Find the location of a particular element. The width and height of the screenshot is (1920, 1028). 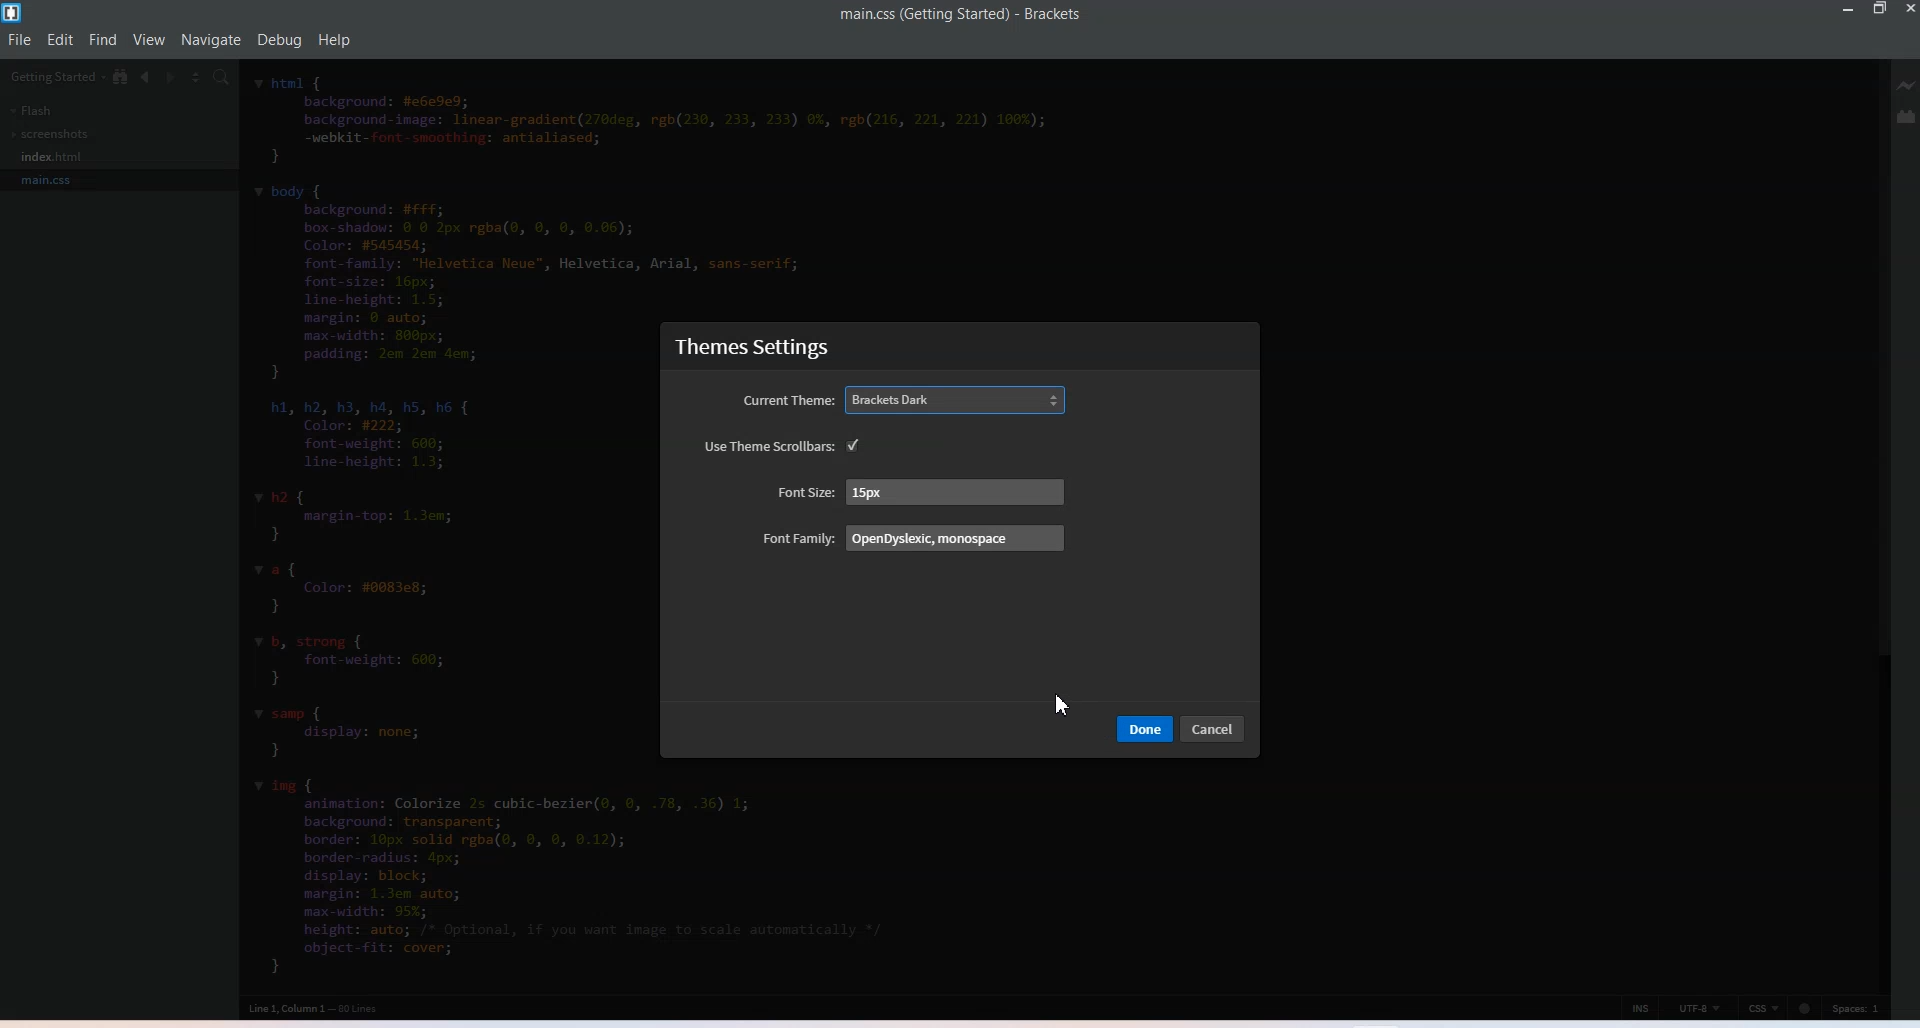

Split editor vertically and Horizontally is located at coordinates (197, 77).